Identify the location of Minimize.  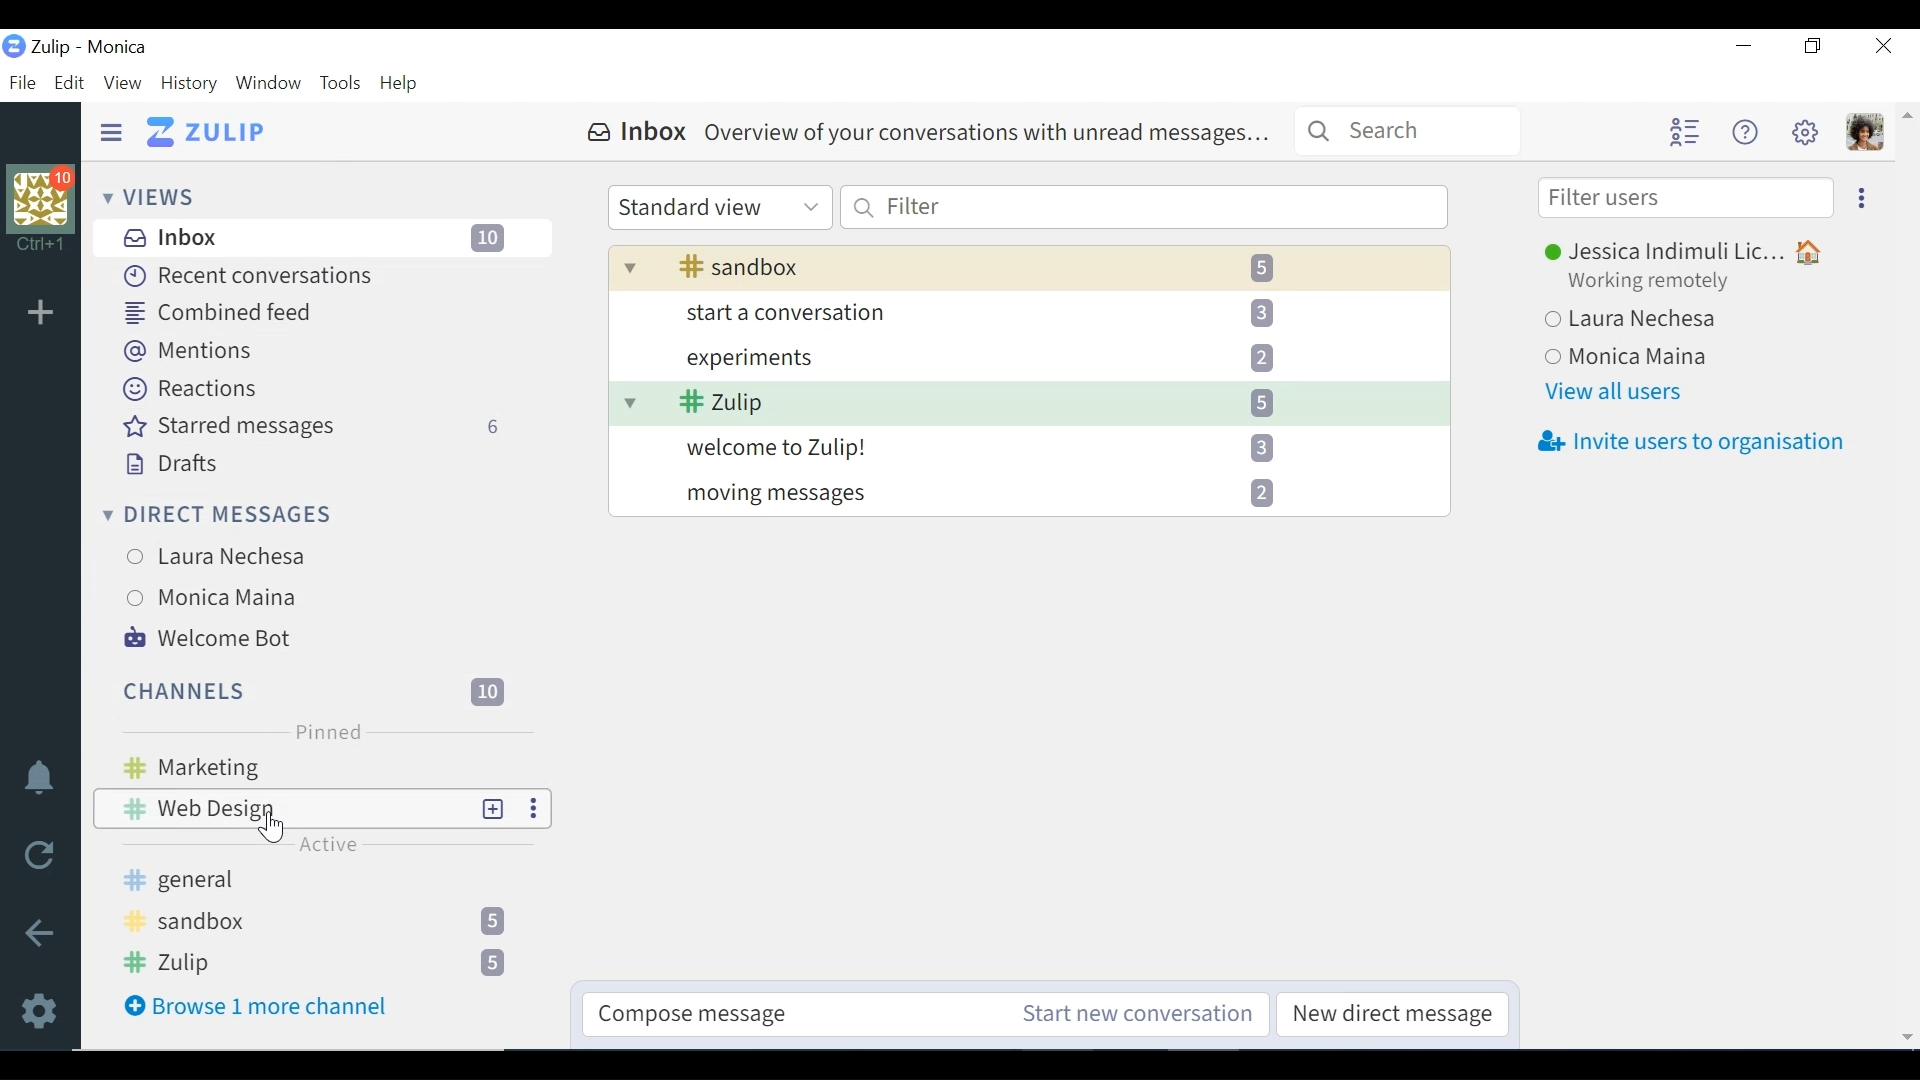
(1743, 47).